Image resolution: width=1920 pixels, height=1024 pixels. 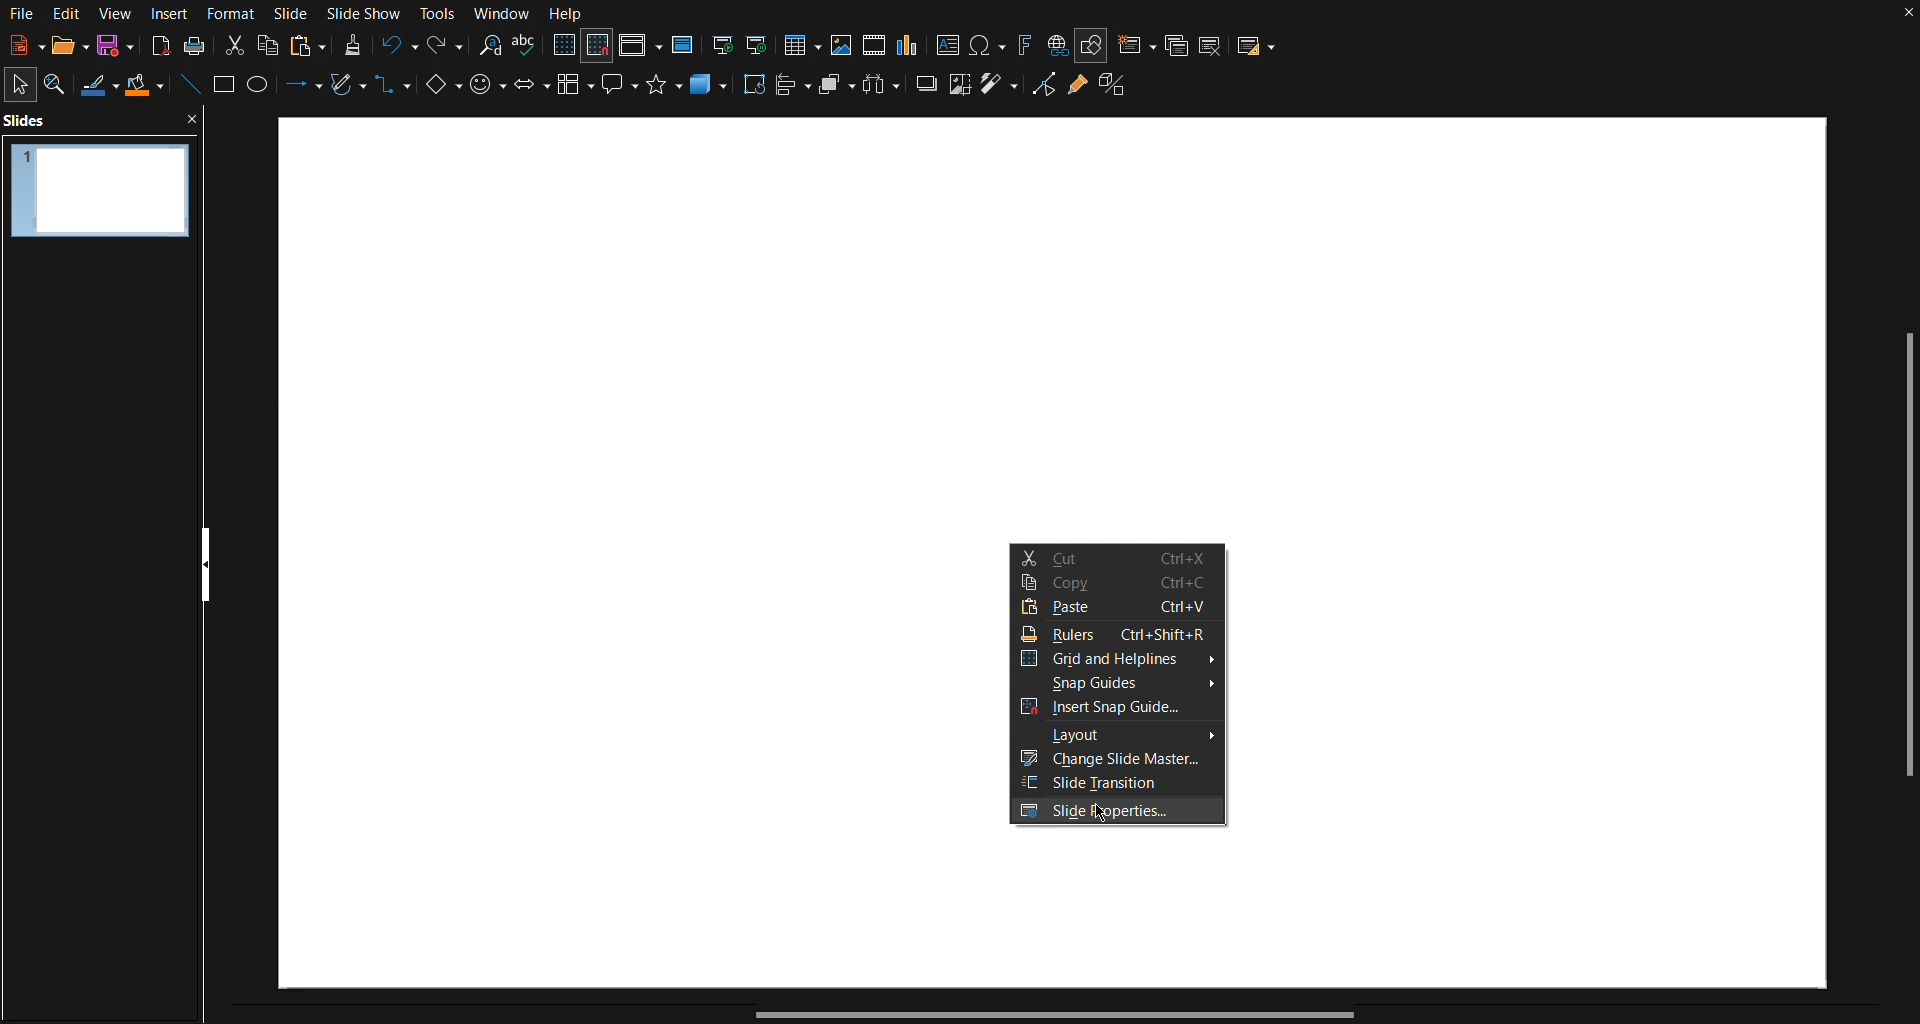 I want to click on Spellcheck, so click(x=526, y=47).